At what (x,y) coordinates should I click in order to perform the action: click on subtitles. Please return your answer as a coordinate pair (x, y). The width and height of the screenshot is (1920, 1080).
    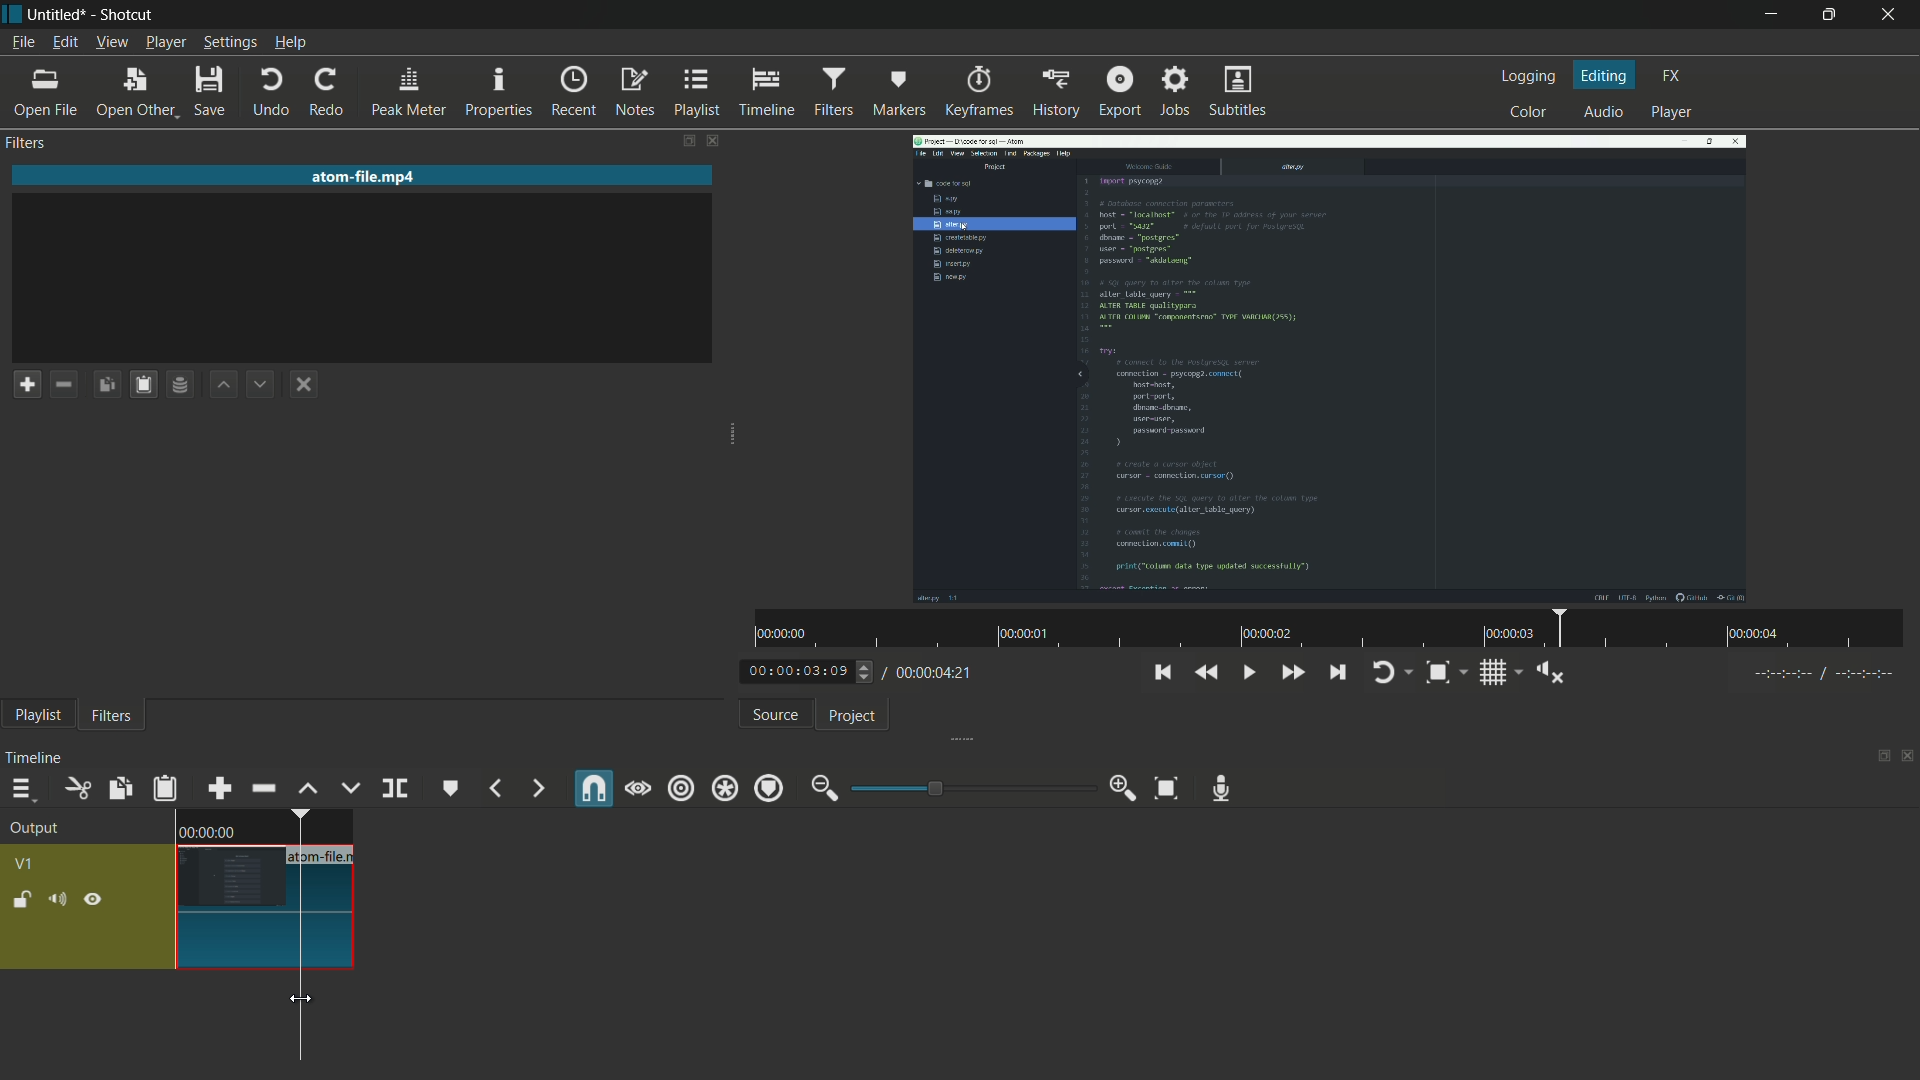
    Looking at the image, I should click on (1238, 91).